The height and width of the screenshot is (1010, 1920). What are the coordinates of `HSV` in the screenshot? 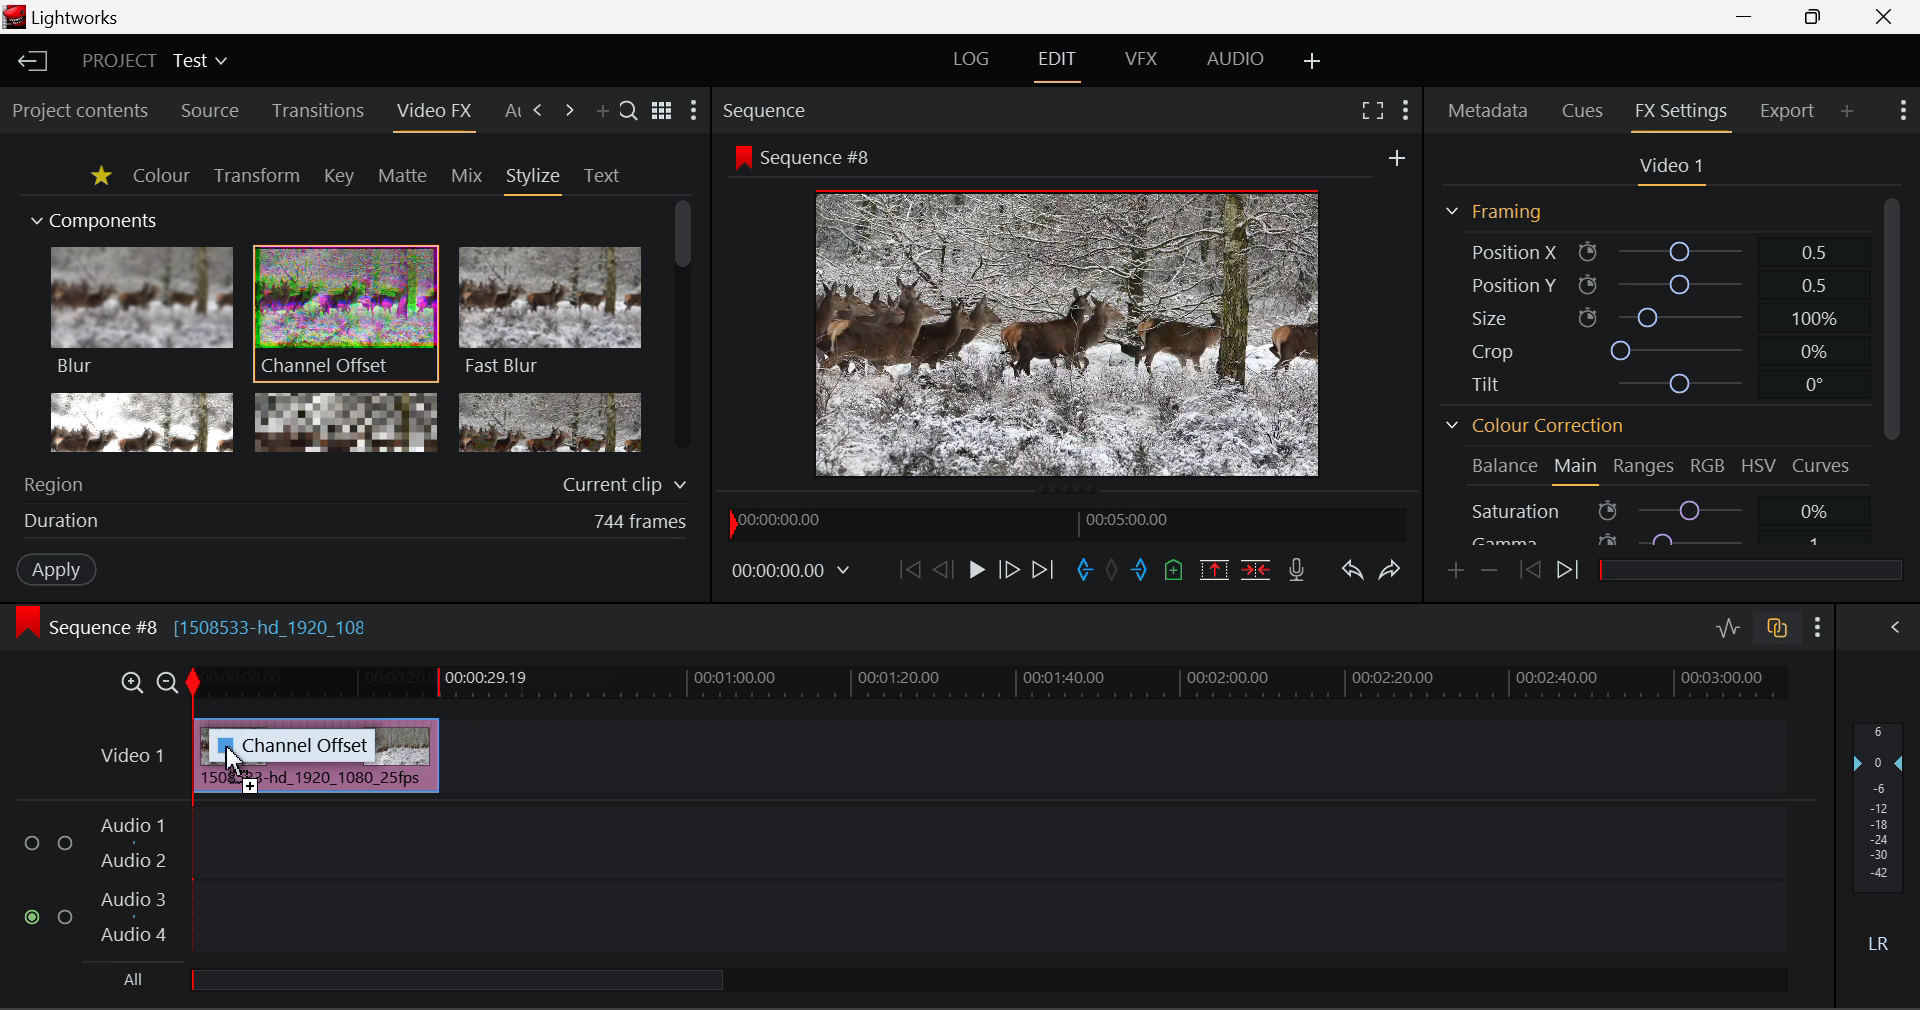 It's located at (1758, 465).